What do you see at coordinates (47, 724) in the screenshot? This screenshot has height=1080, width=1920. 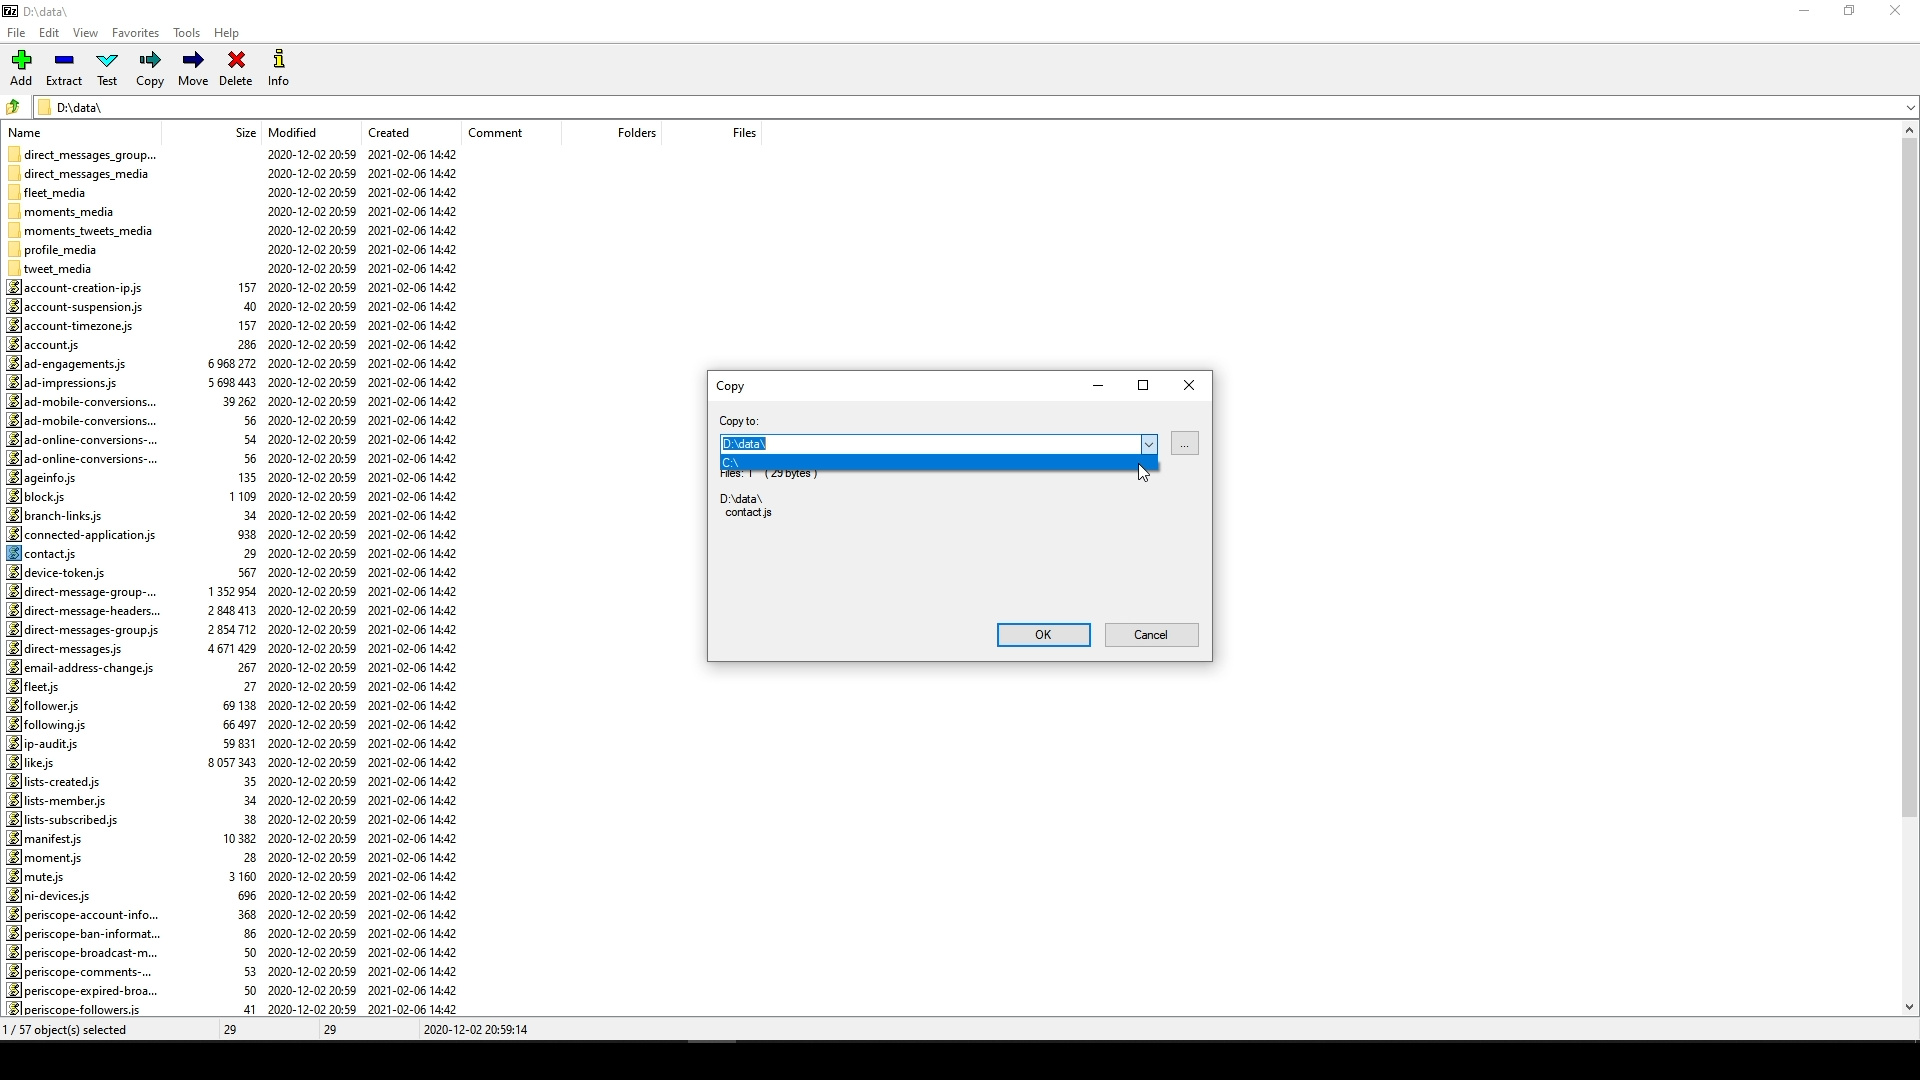 I see `fol` at bounding box center [47, 724].